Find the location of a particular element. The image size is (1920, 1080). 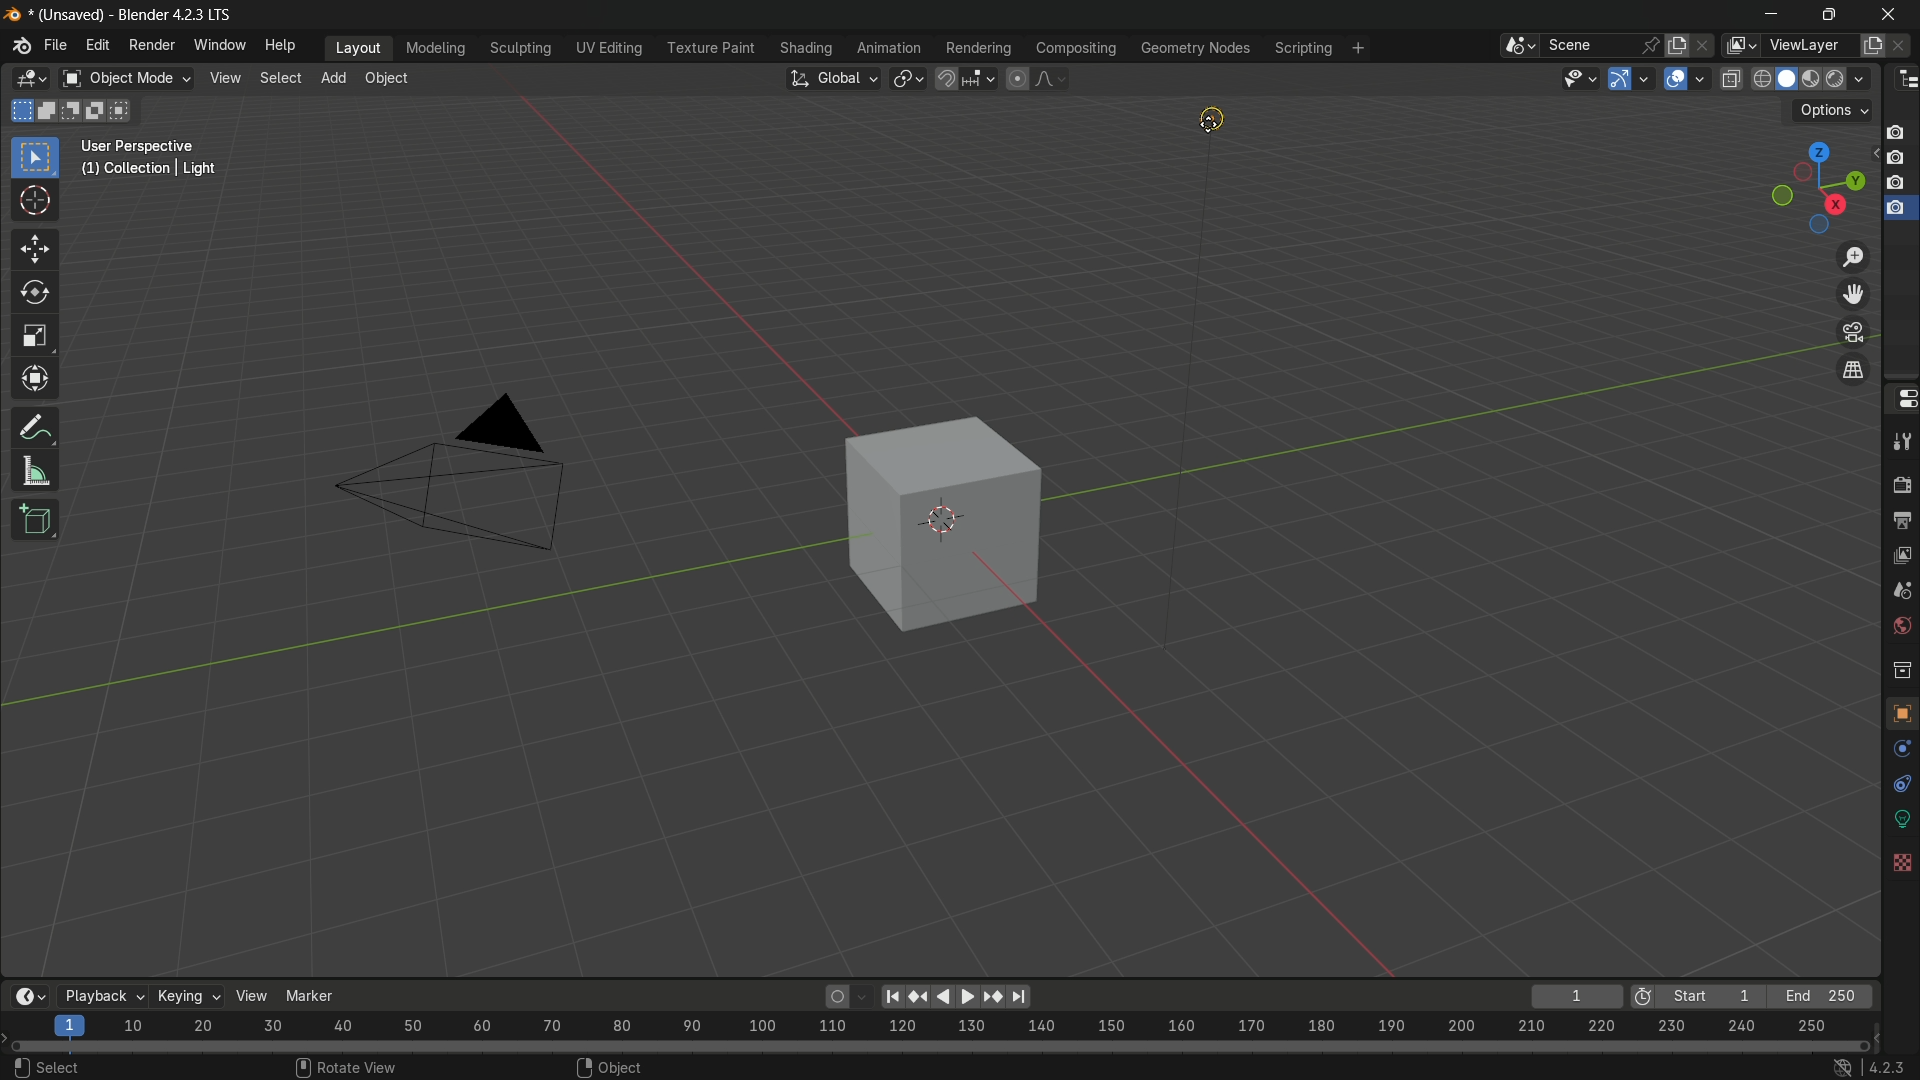

scripting menu is located at coordinates (1305, 49).